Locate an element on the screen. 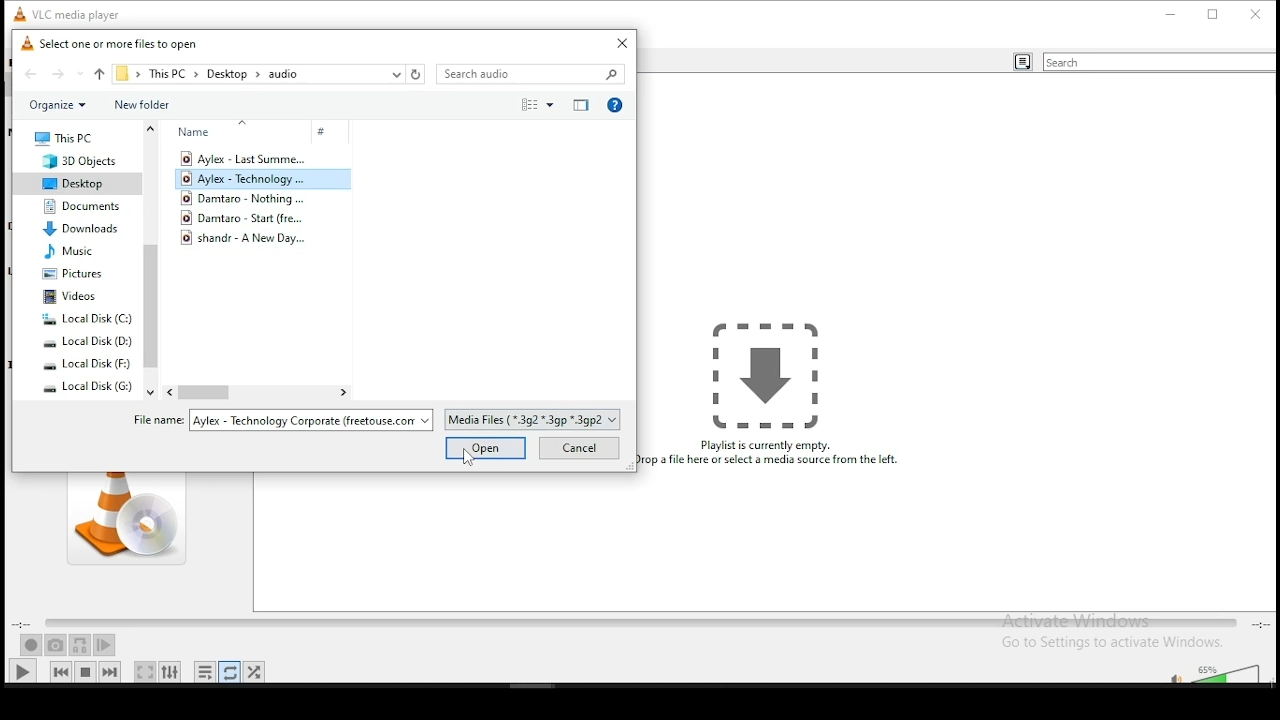 The image size is (1280, 720). damtaro - nothing is located at coordinates (247, 198).